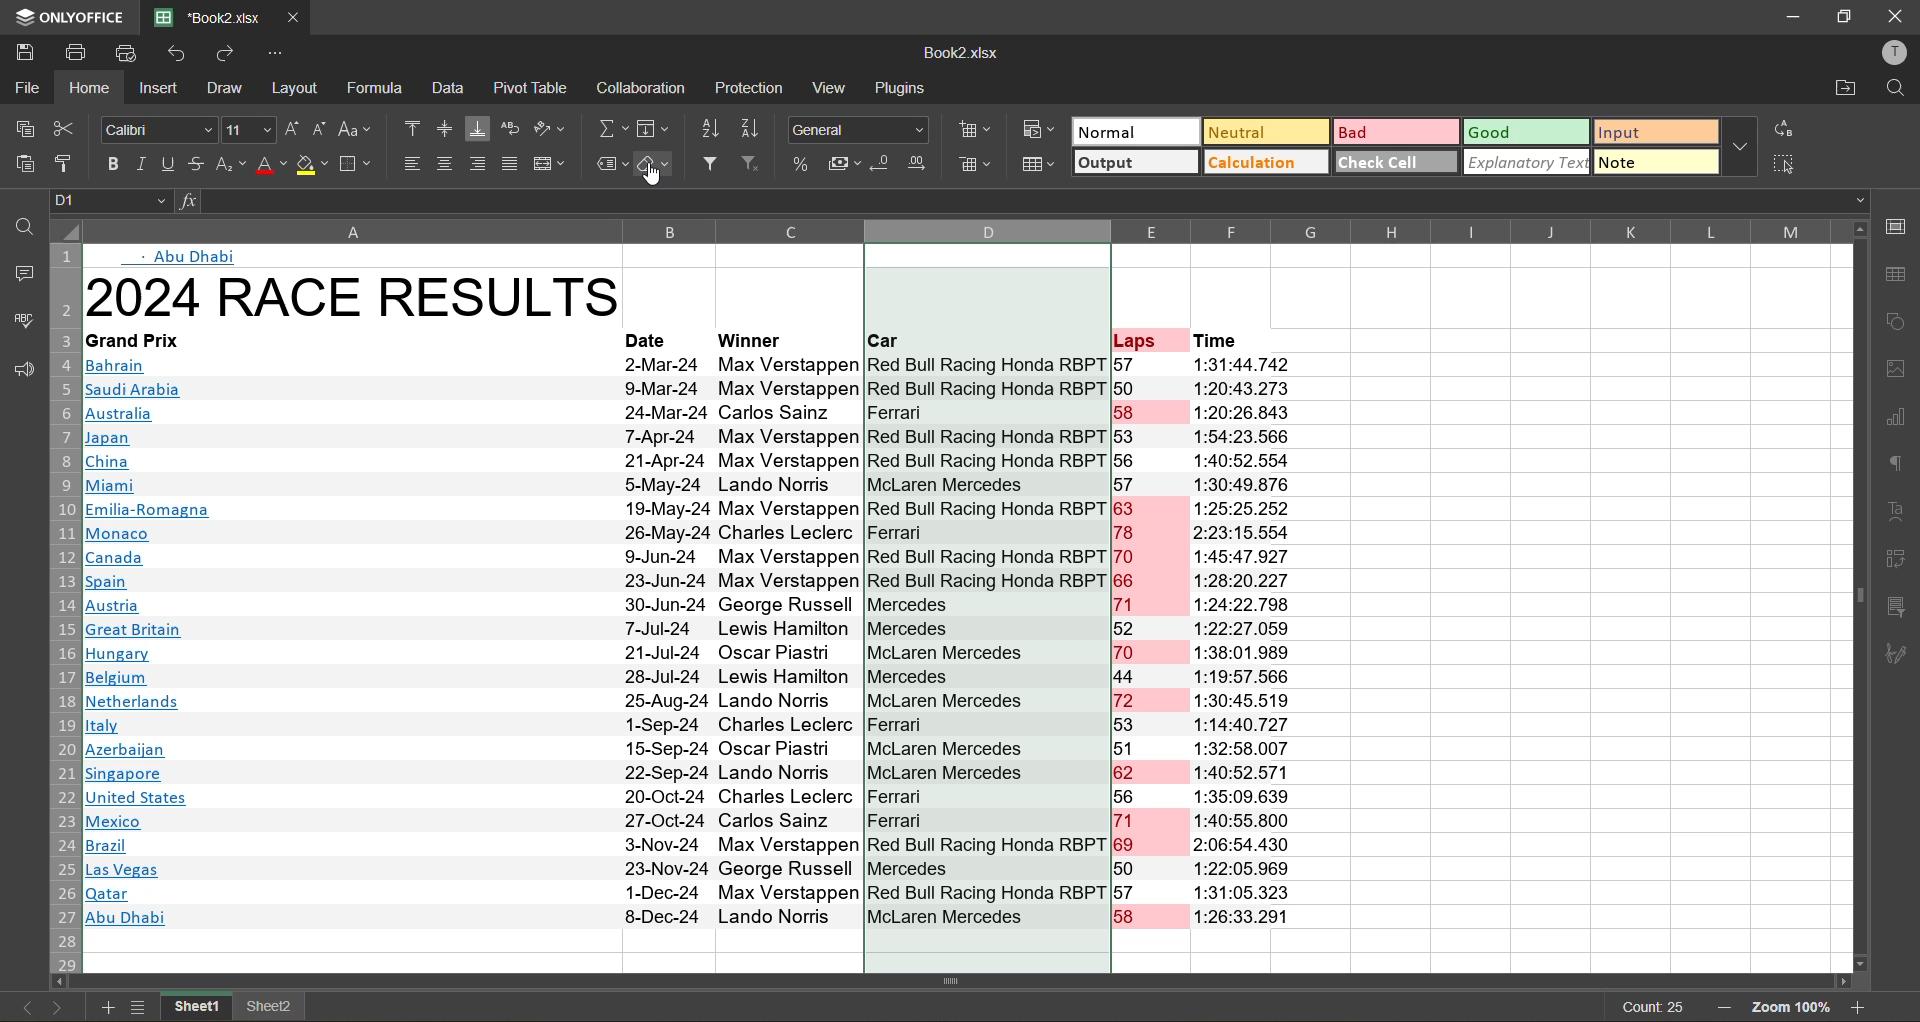 The image size is (1920, 1022). What do you see at coordinates (19, 371) in the screenshot?
I see `feedback` at bounding box center [19, 371].